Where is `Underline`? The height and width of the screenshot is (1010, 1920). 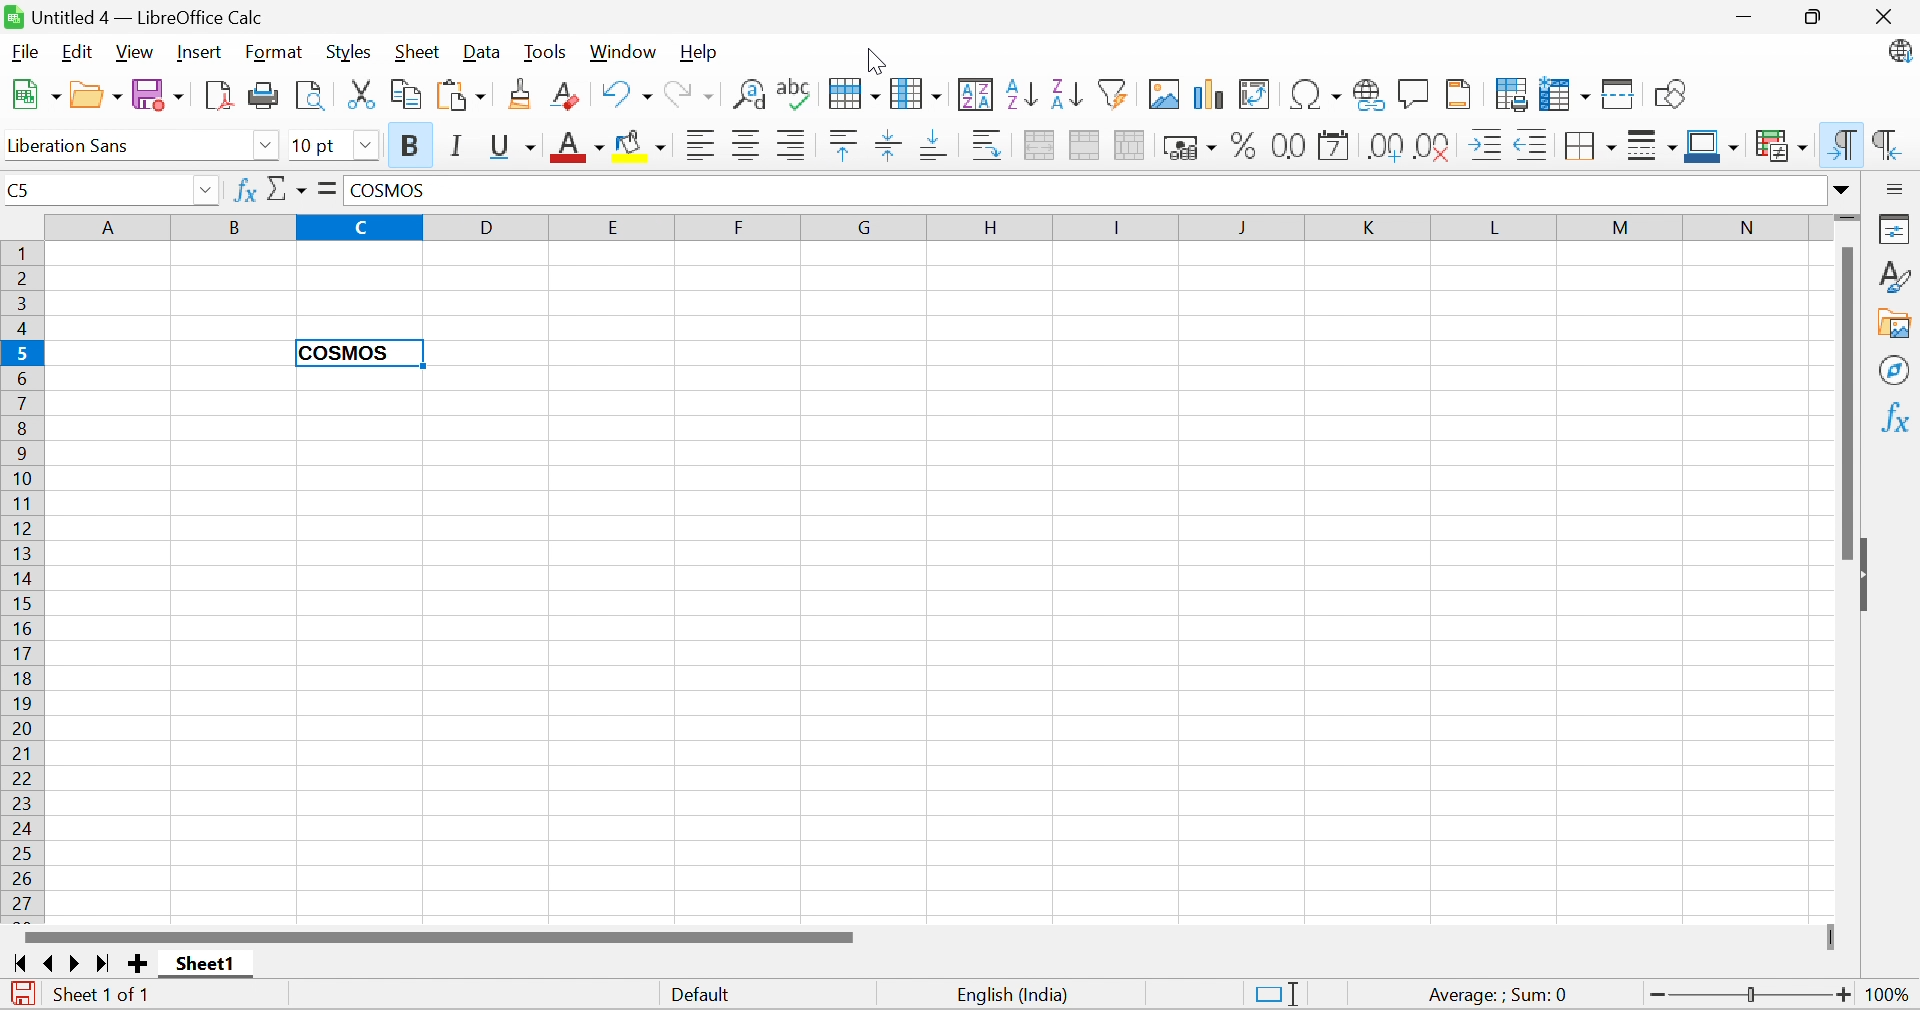
Underline is located at coordinates (511, 147).